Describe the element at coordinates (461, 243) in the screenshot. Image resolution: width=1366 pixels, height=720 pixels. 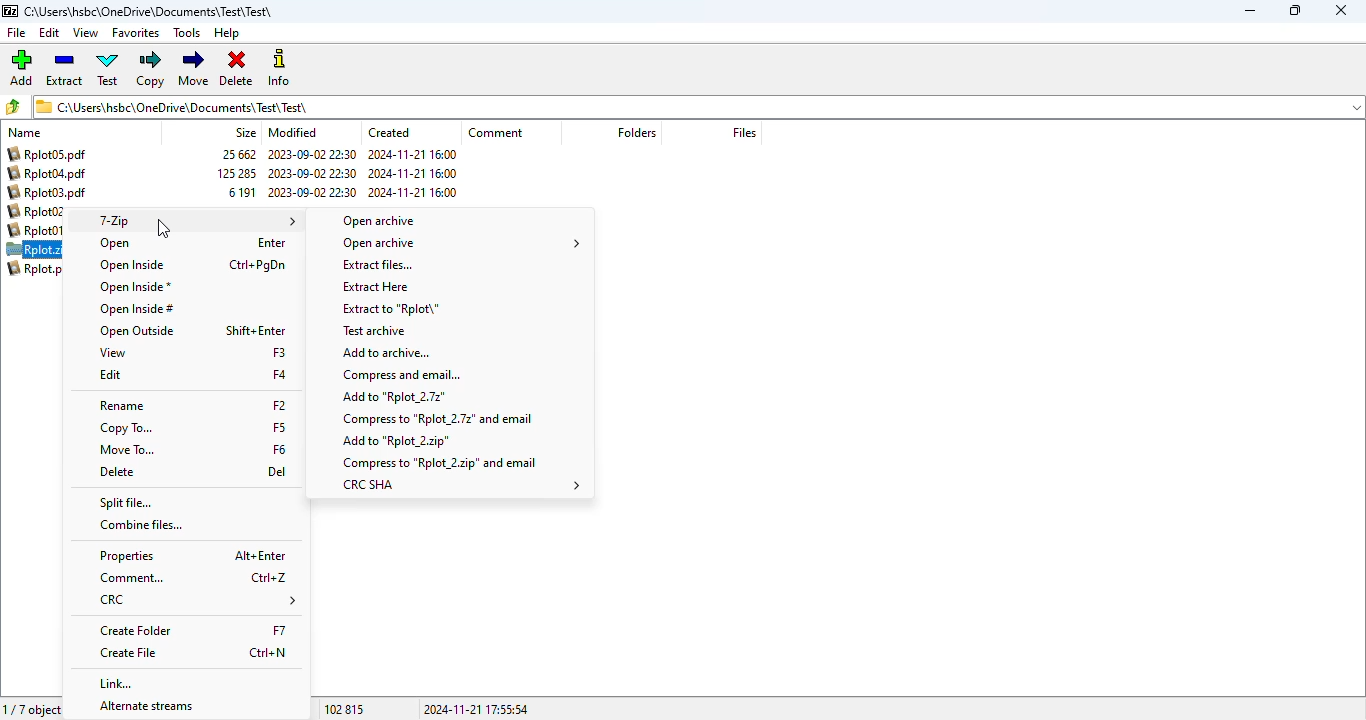
I see `open archive` at that location.